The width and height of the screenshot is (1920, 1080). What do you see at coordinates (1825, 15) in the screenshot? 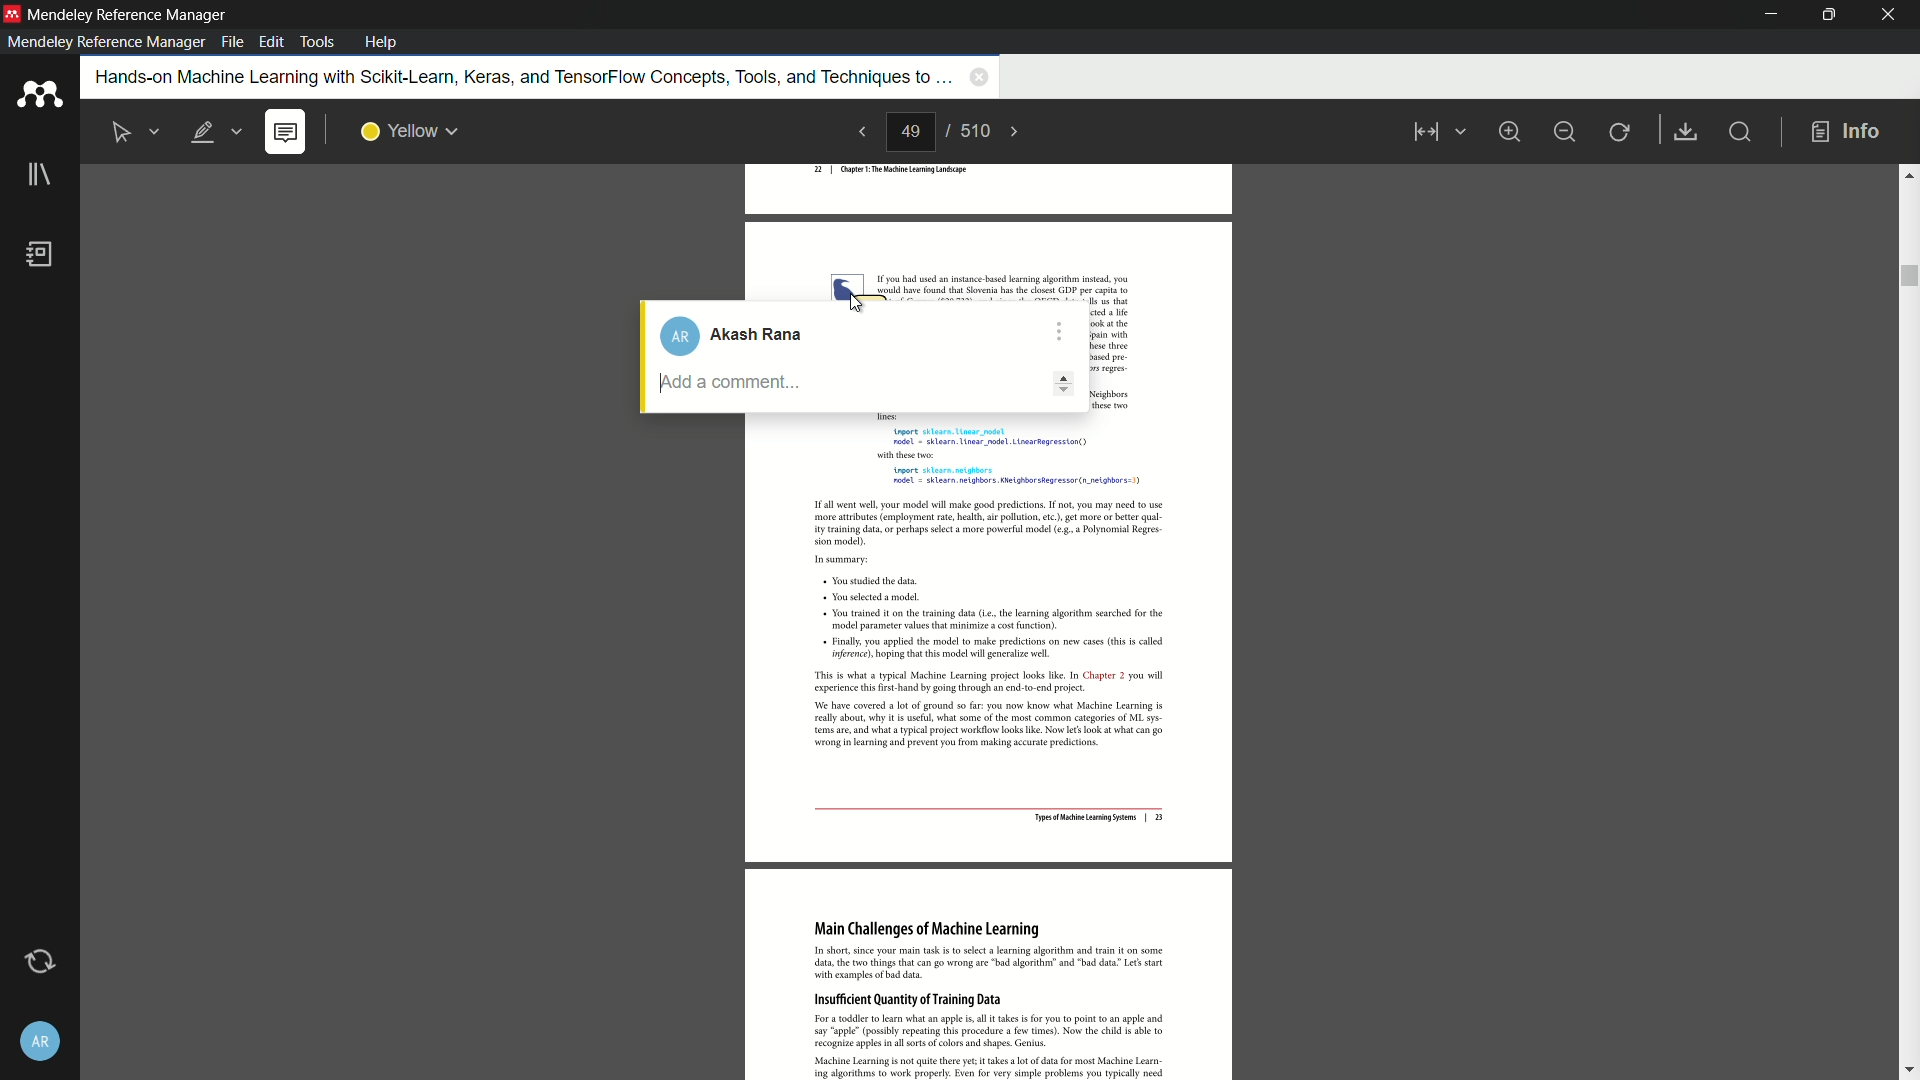
I see `maximize` at bounding box center [1825, 15].